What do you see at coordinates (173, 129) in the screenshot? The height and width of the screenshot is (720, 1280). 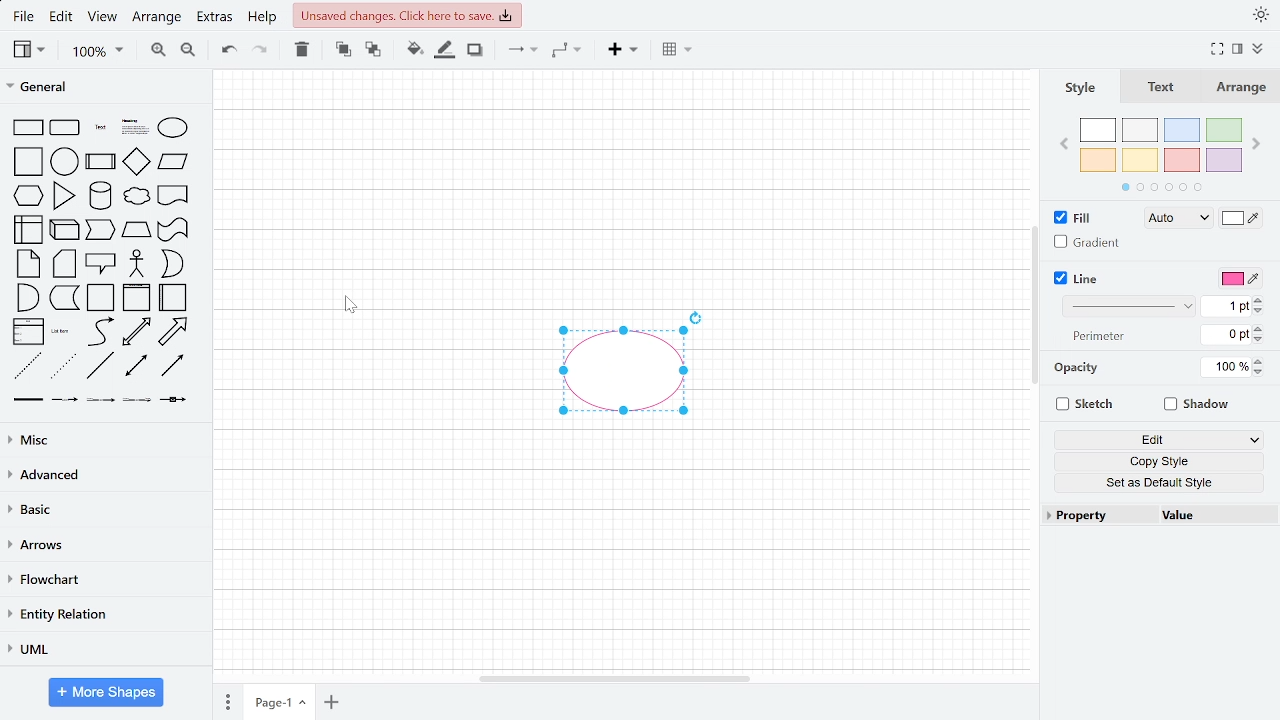 I see `ellipse` at bounding box center [173, 129].